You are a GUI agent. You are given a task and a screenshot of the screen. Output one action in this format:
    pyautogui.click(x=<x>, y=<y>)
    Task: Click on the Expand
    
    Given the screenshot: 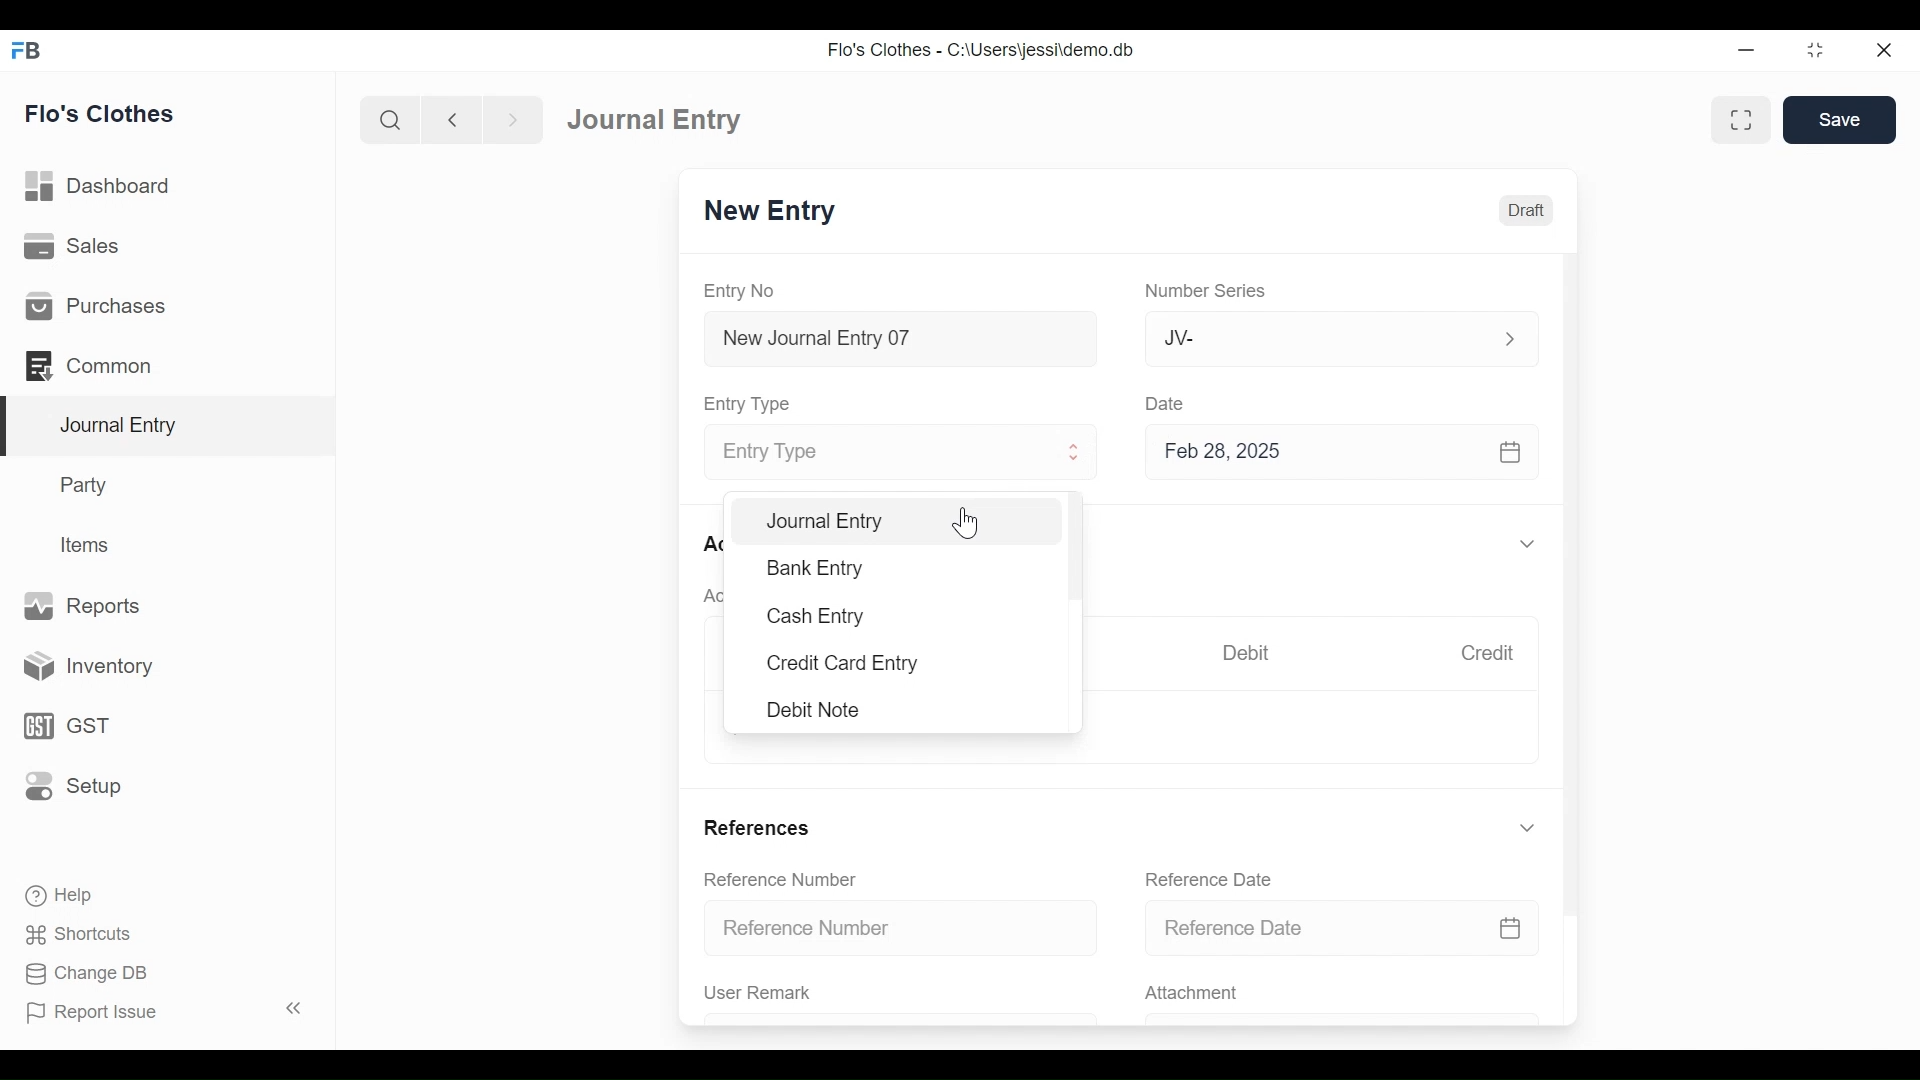 What is the action you would take?
    pyautogui.click(x=1508, y=339)
    